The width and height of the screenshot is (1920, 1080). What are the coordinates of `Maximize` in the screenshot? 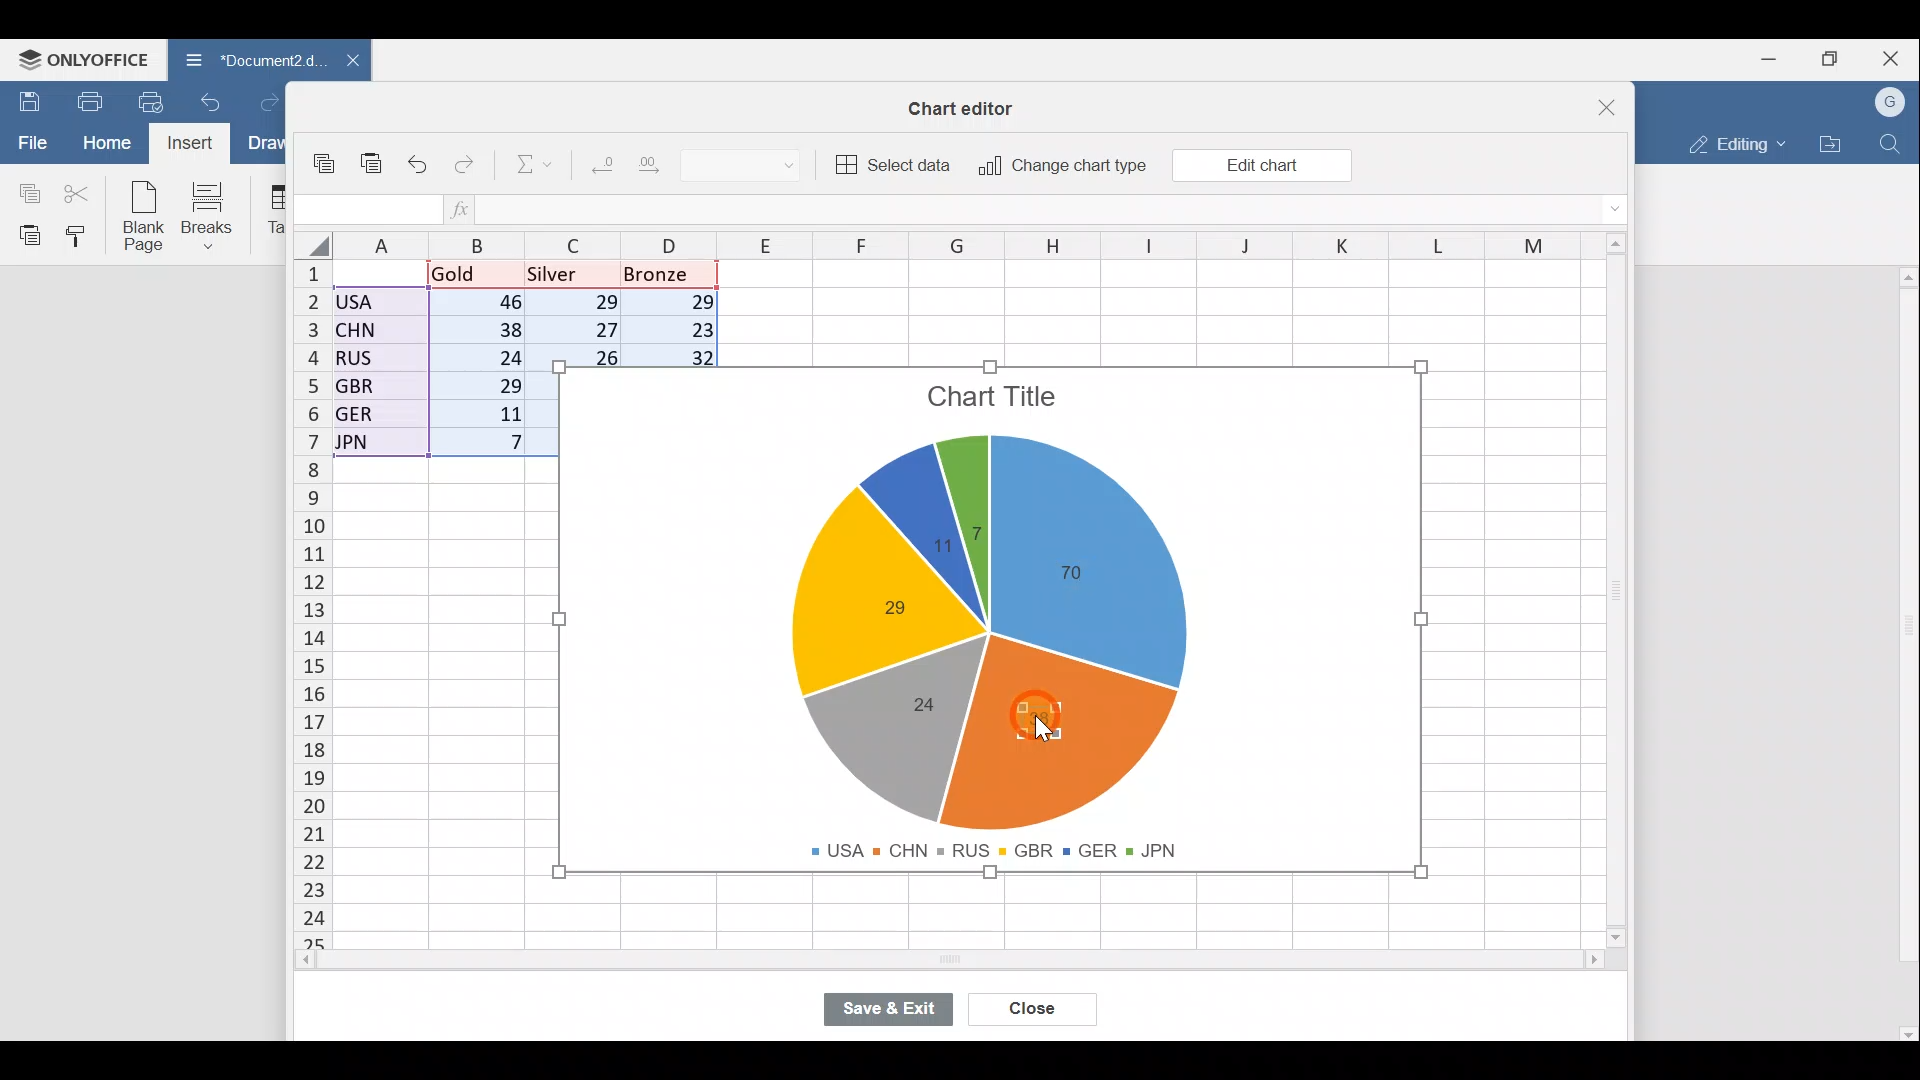 It's located at (1838, 57).